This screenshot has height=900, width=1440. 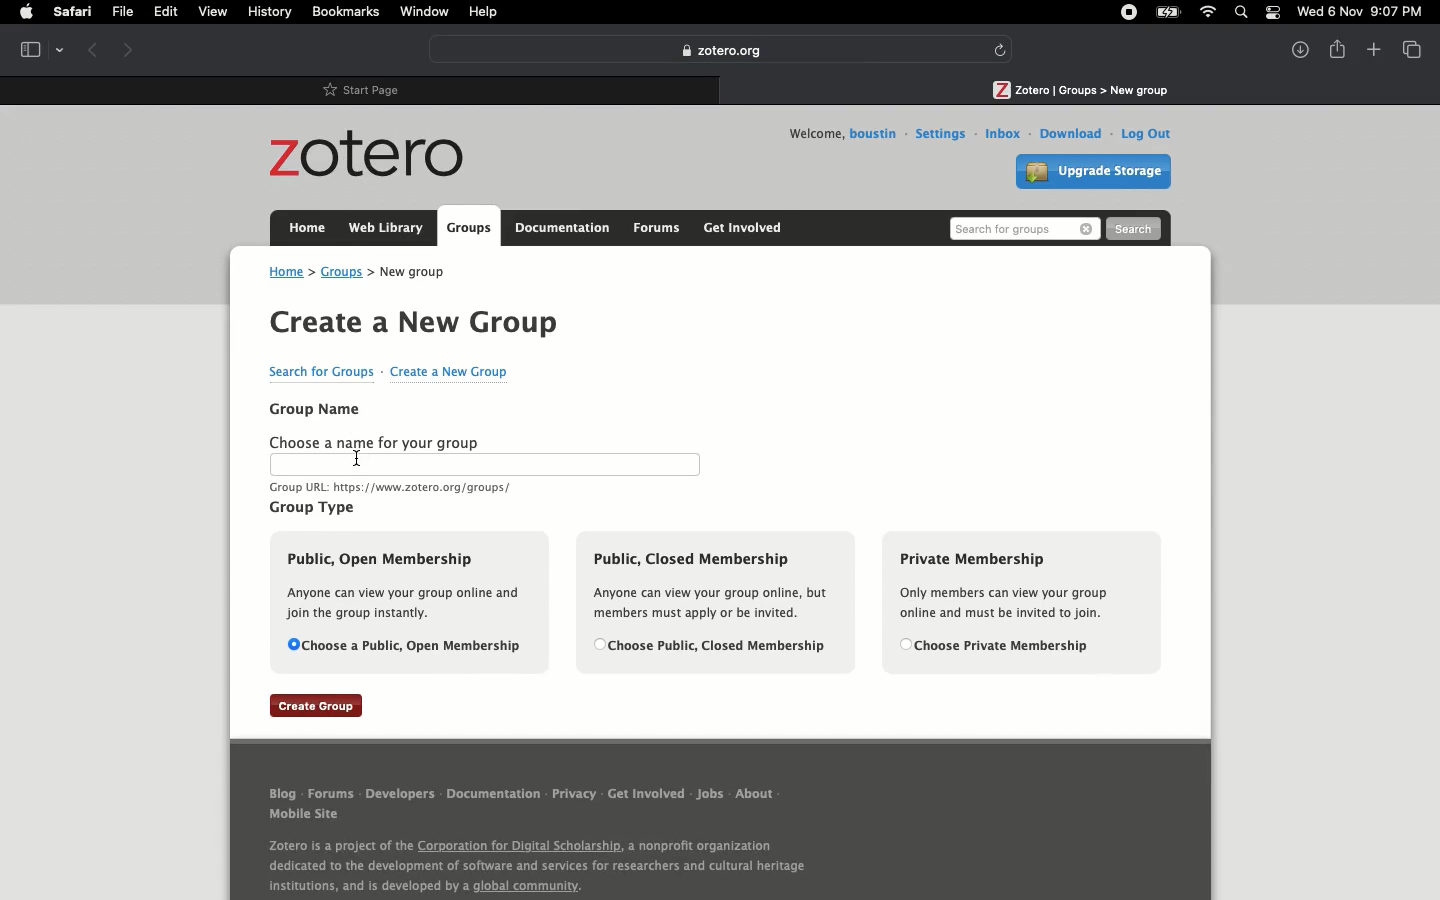 What do you see at coordinates (1003, 132) in the screenshot?
I see `Inbox` at bounding box center [1003, 132].